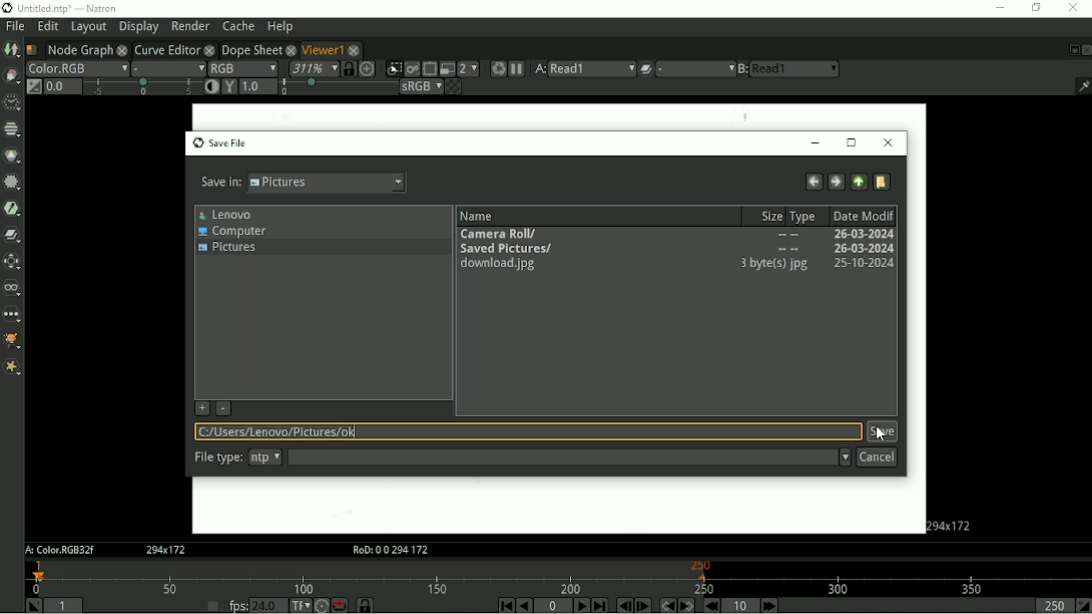  I want to click on Display, so click(139, 27).